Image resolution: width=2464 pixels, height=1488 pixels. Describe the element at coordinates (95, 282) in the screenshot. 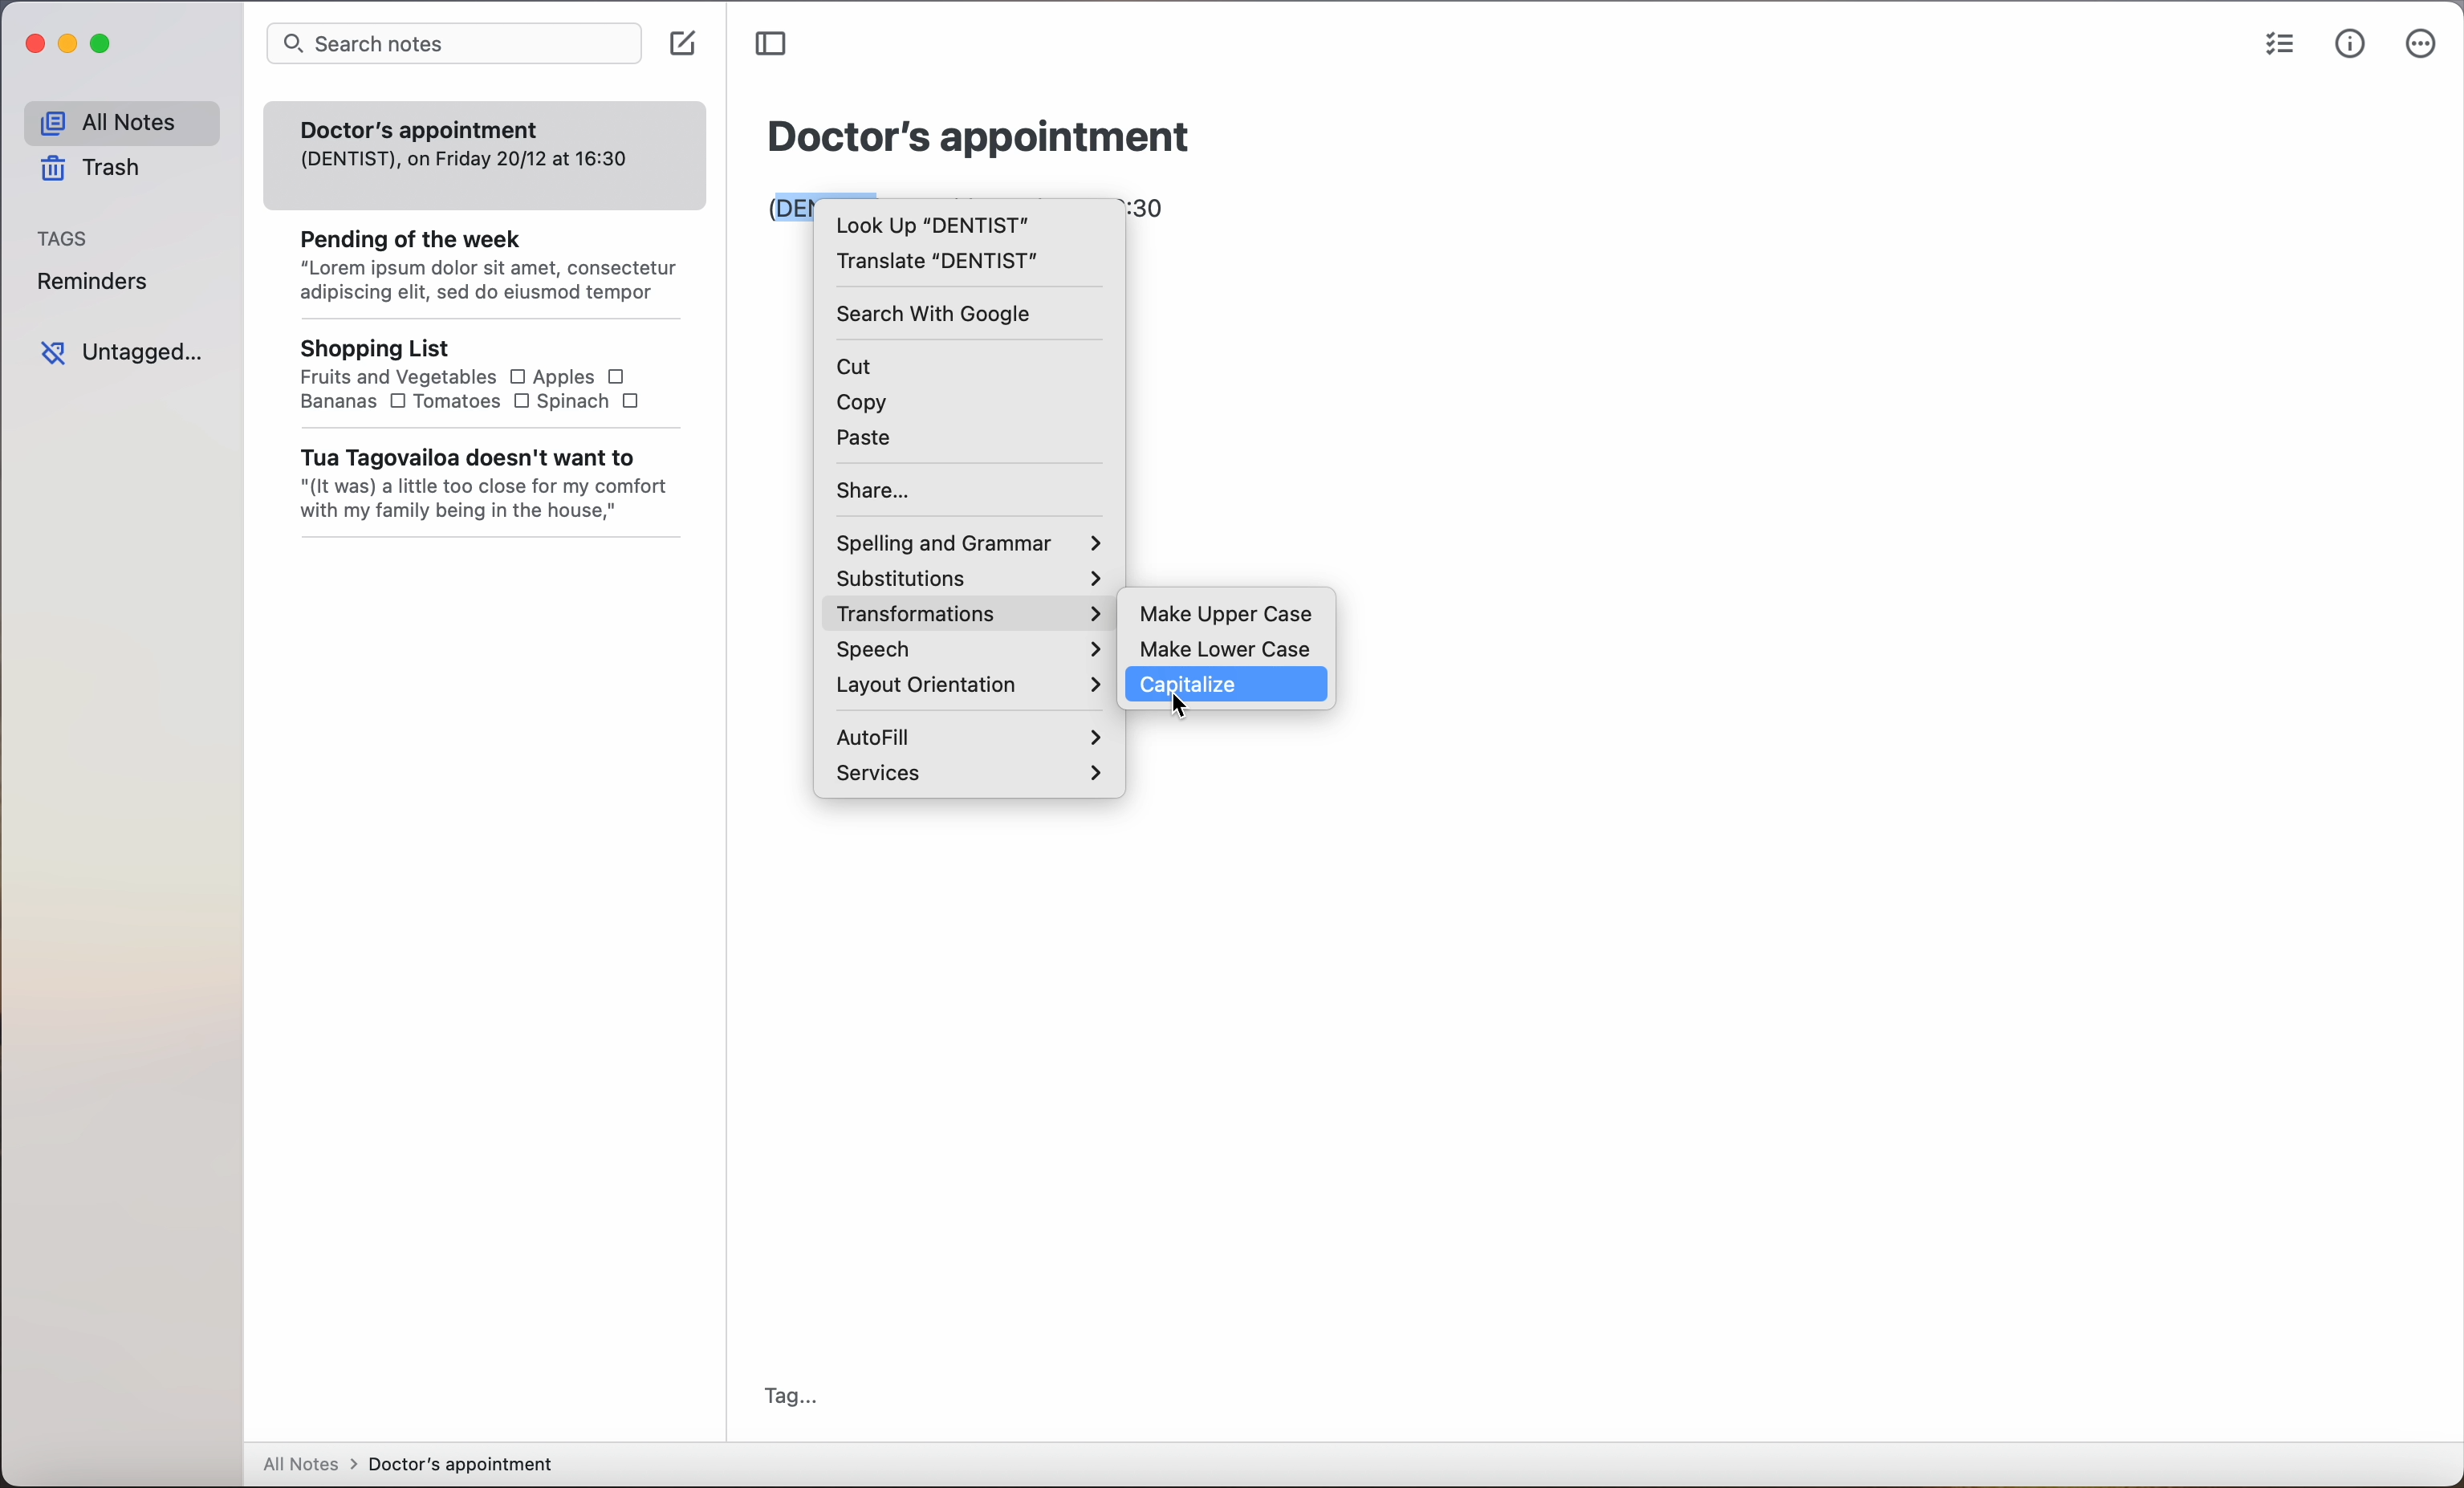

I see `reminders` at that location.